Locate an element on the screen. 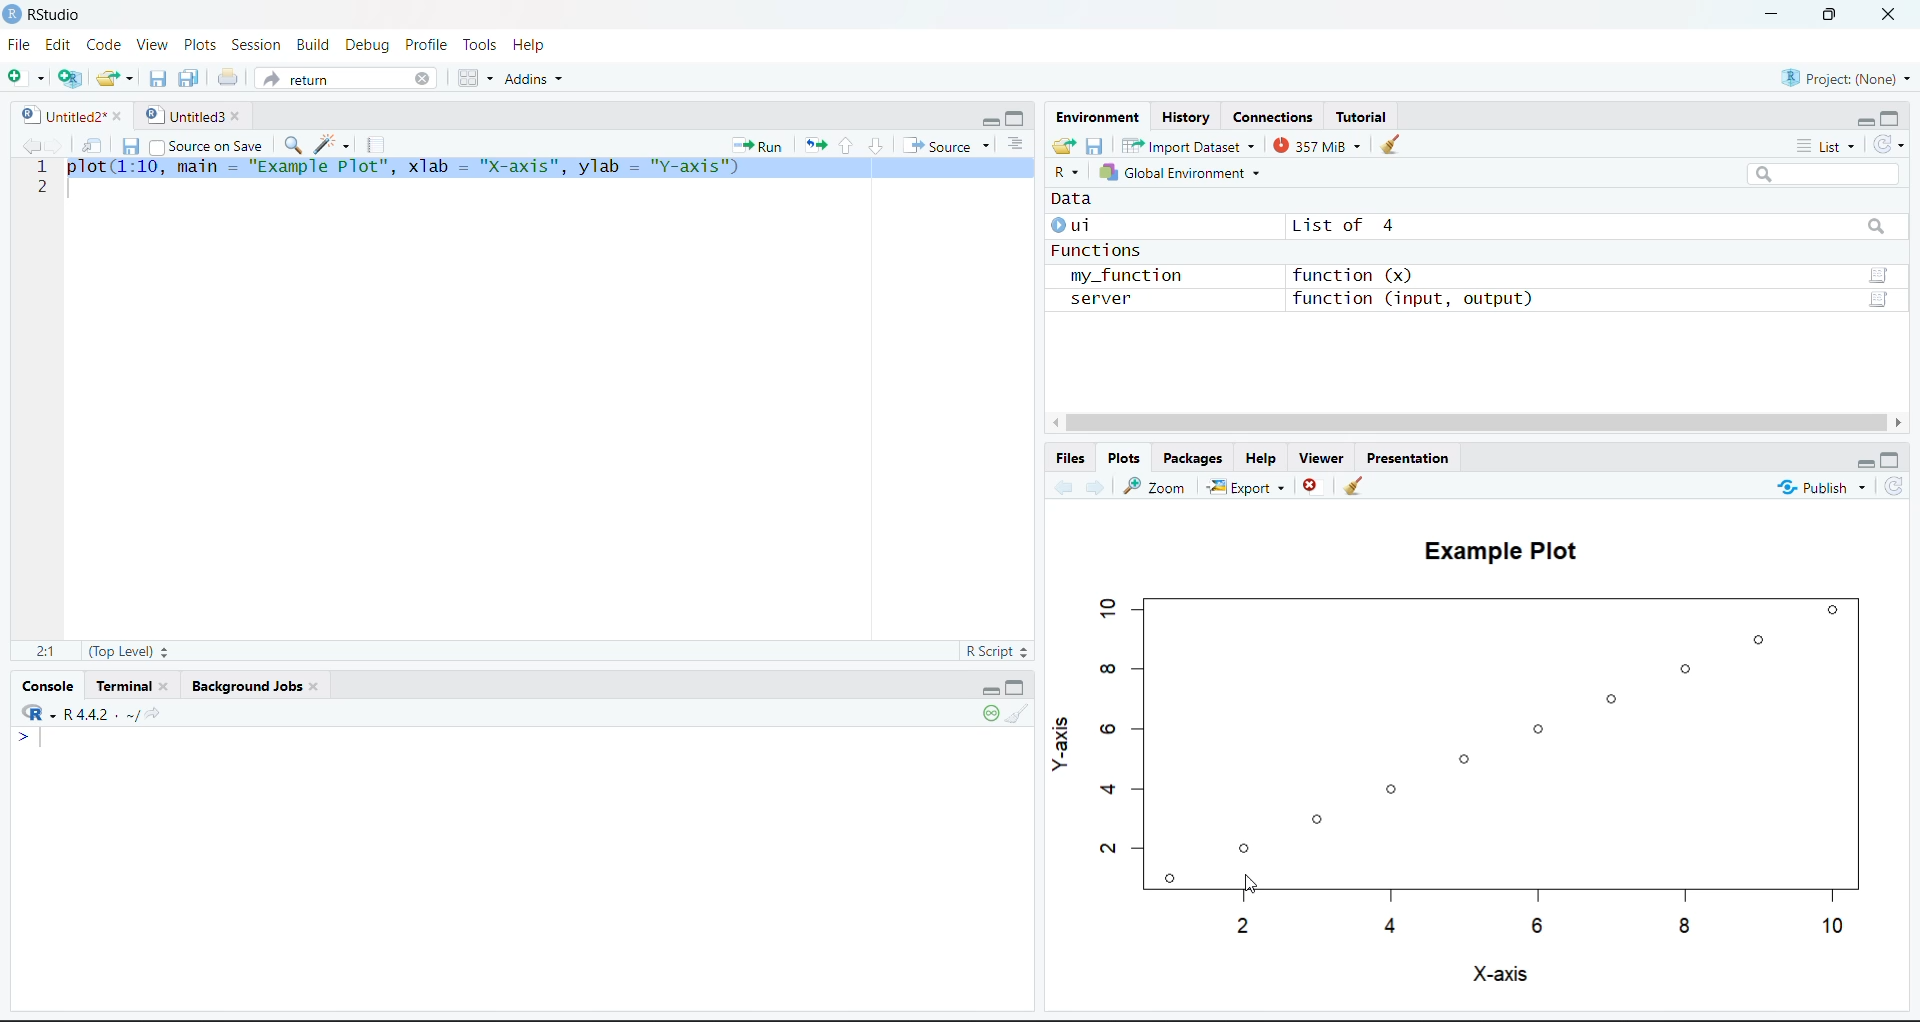 This screenshot has height=1022, width=1920. Save current document (Ctrl + S) is located at coordinates (129, 143).